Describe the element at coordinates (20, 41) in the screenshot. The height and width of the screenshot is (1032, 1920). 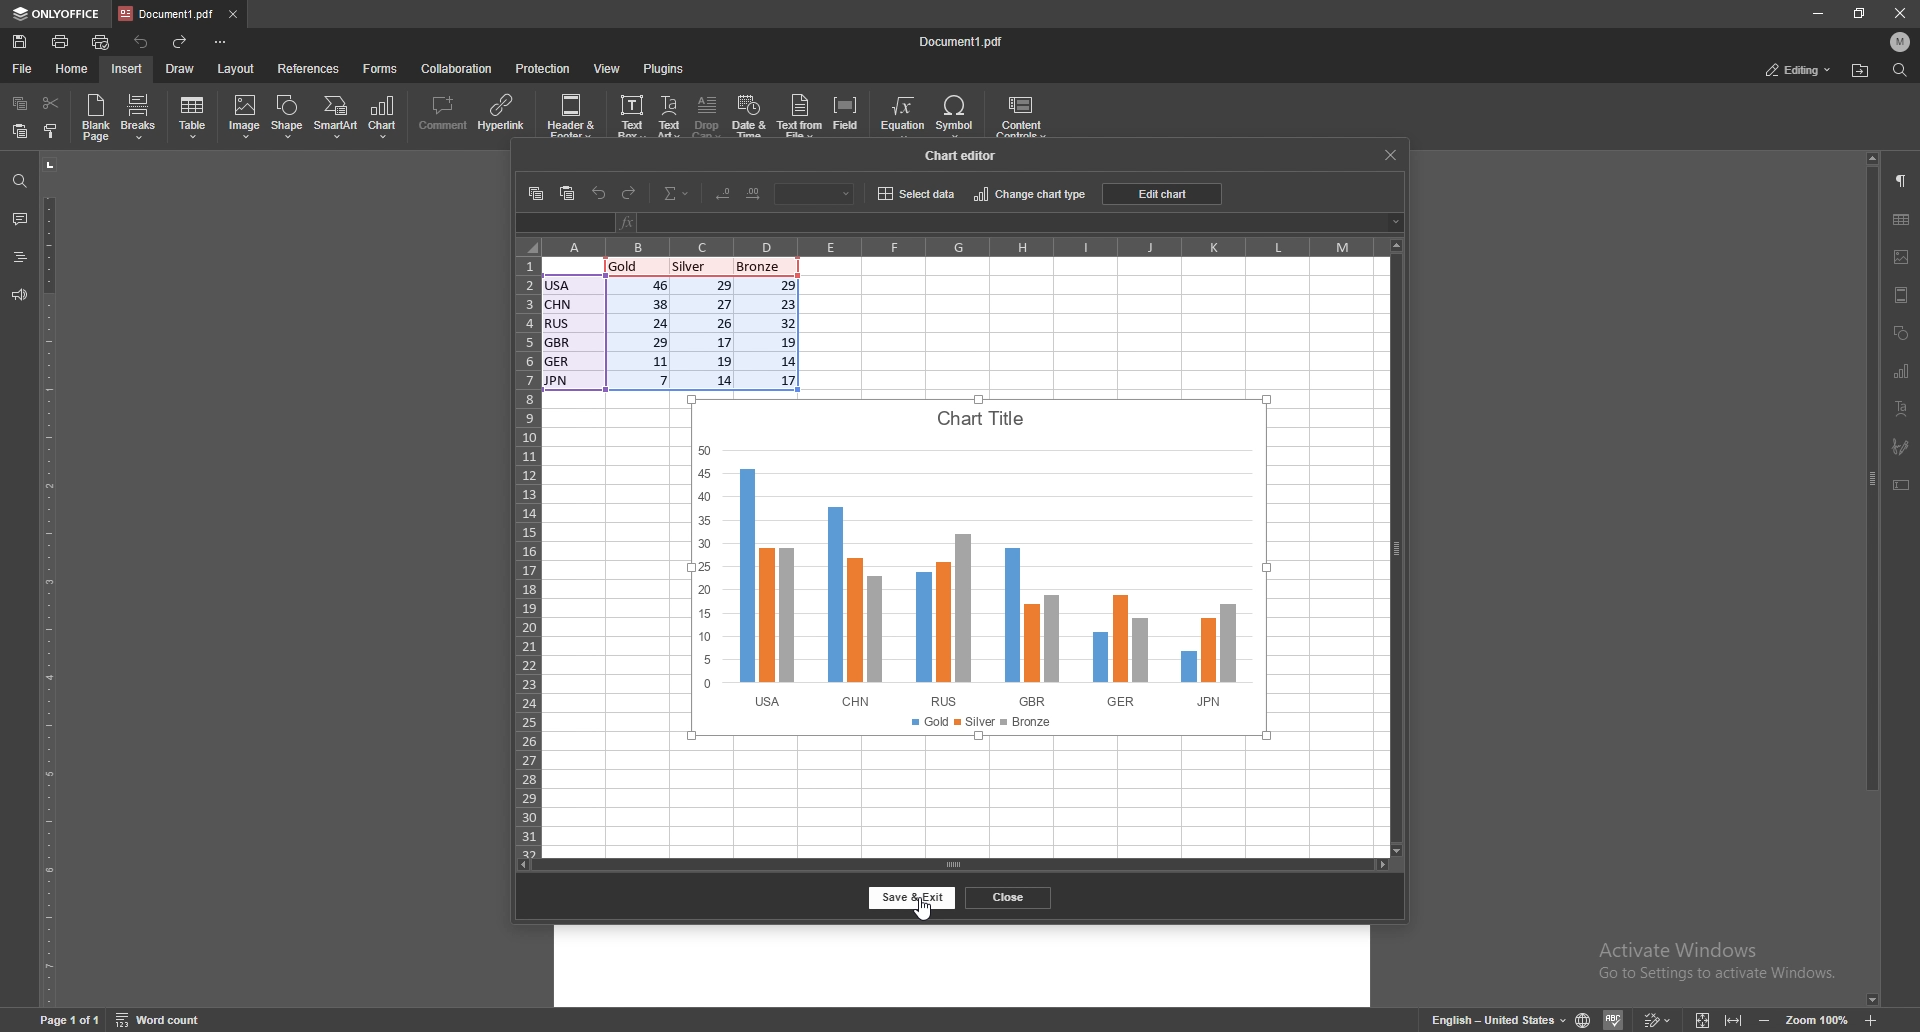
I see `save` at that location.